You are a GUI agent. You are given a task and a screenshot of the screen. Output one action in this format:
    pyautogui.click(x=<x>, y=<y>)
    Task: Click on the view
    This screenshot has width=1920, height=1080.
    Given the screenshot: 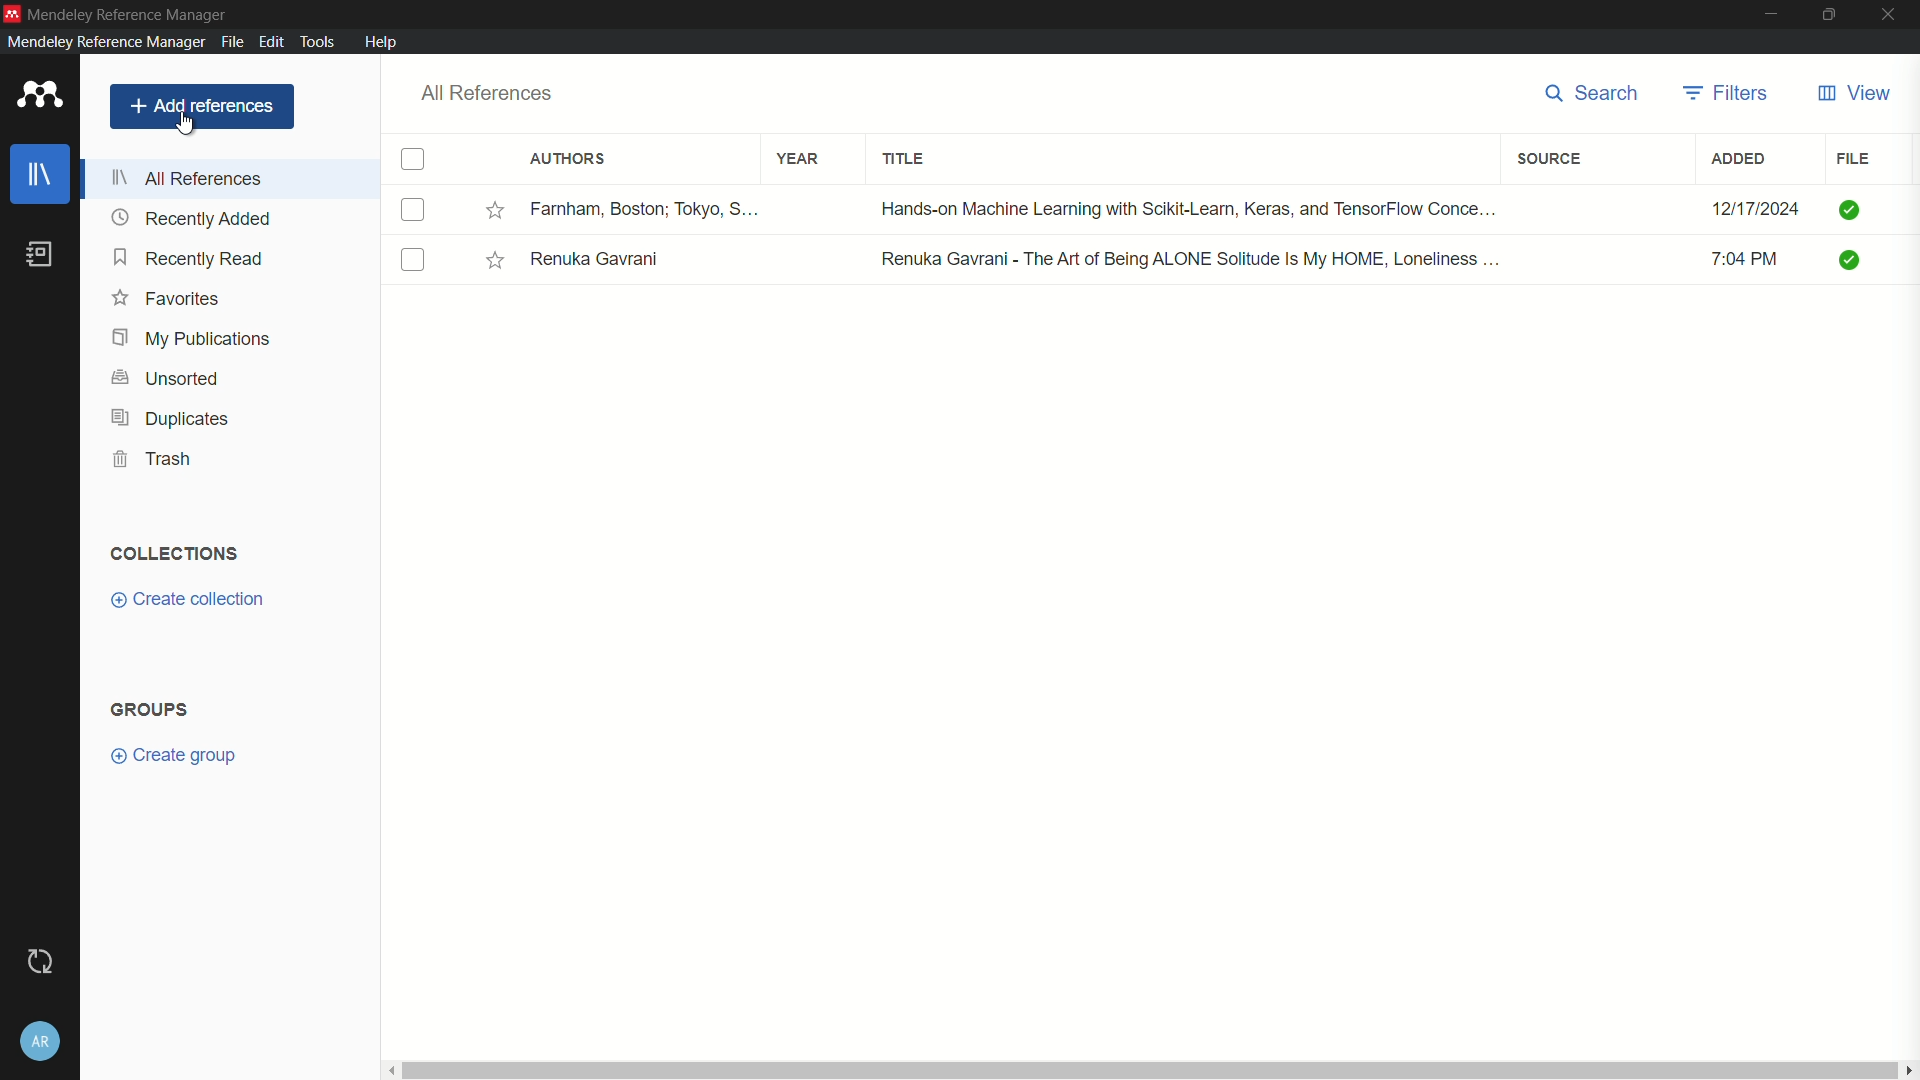 What is the action you would take?
    pyautogui.click(x=1853, y=94)
    